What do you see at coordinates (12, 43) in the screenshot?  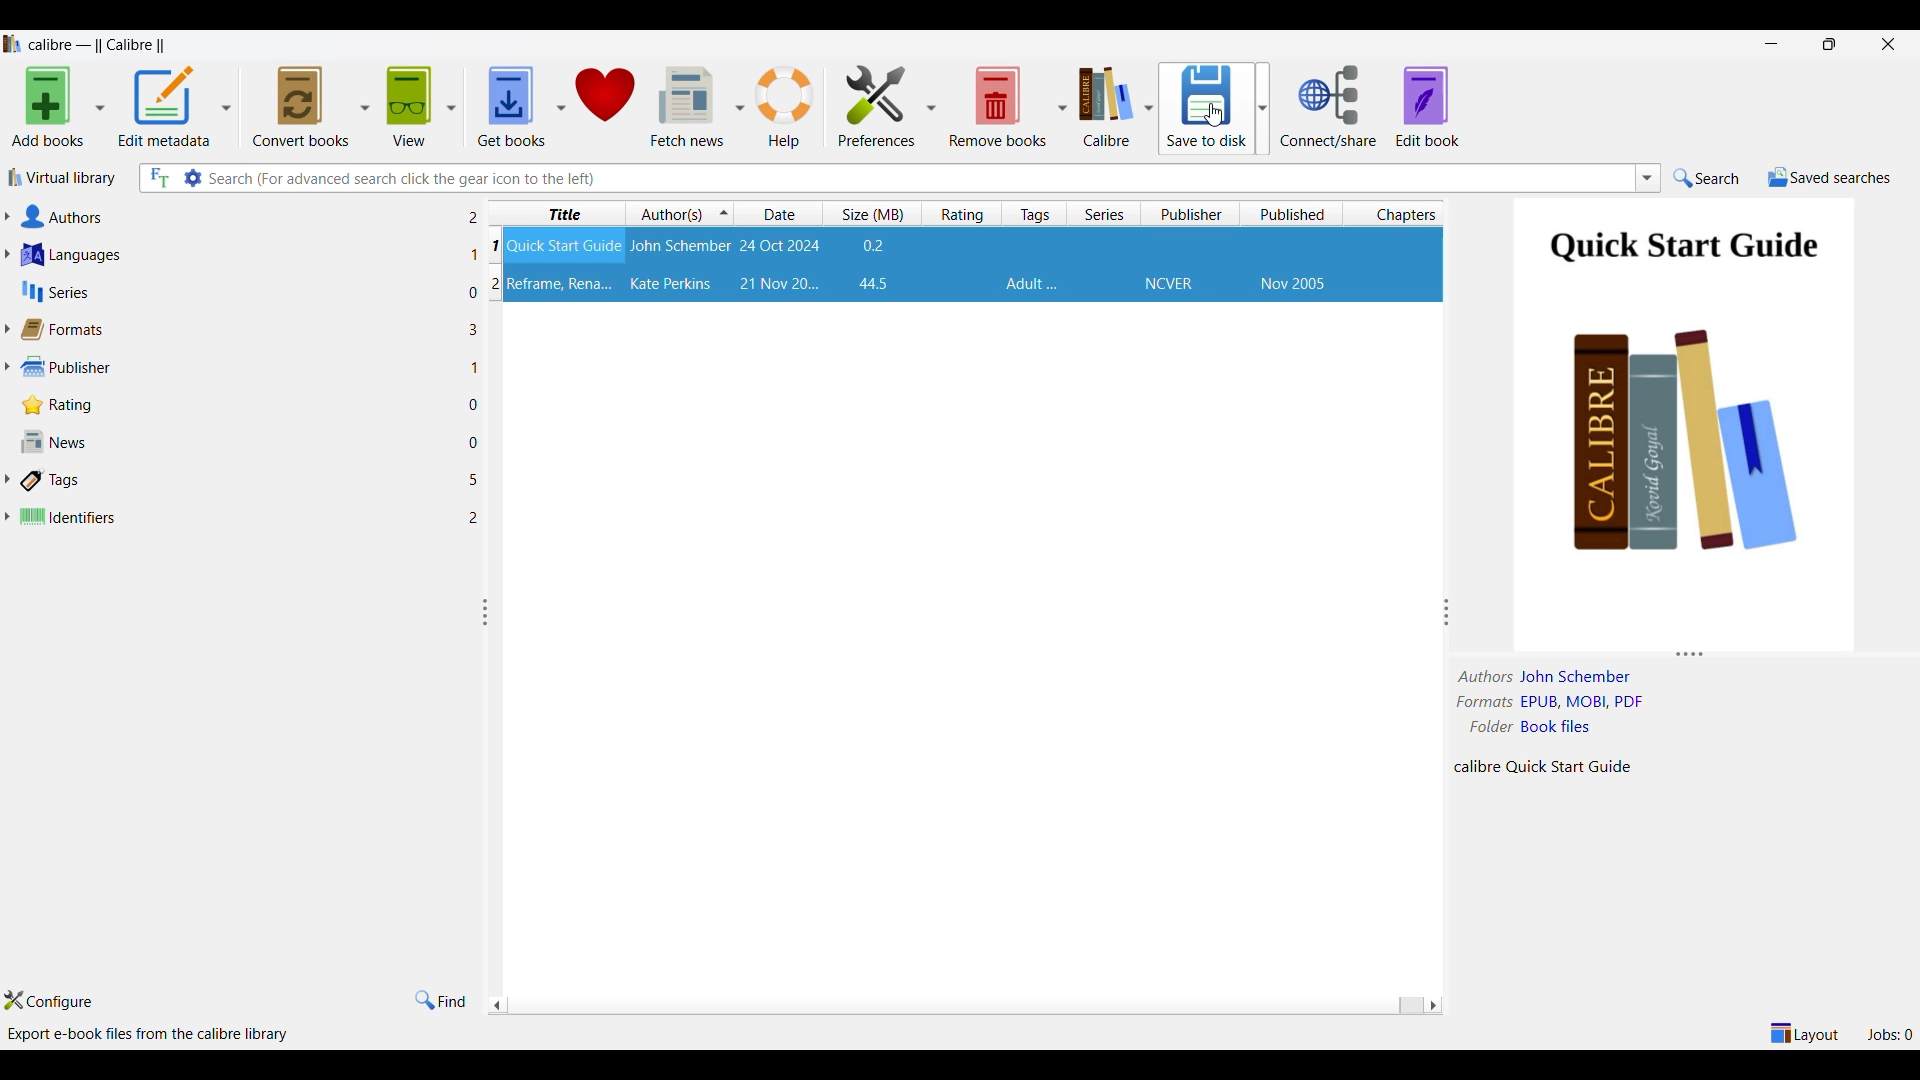 I see `Software logo` at bounding box center [12, 43].